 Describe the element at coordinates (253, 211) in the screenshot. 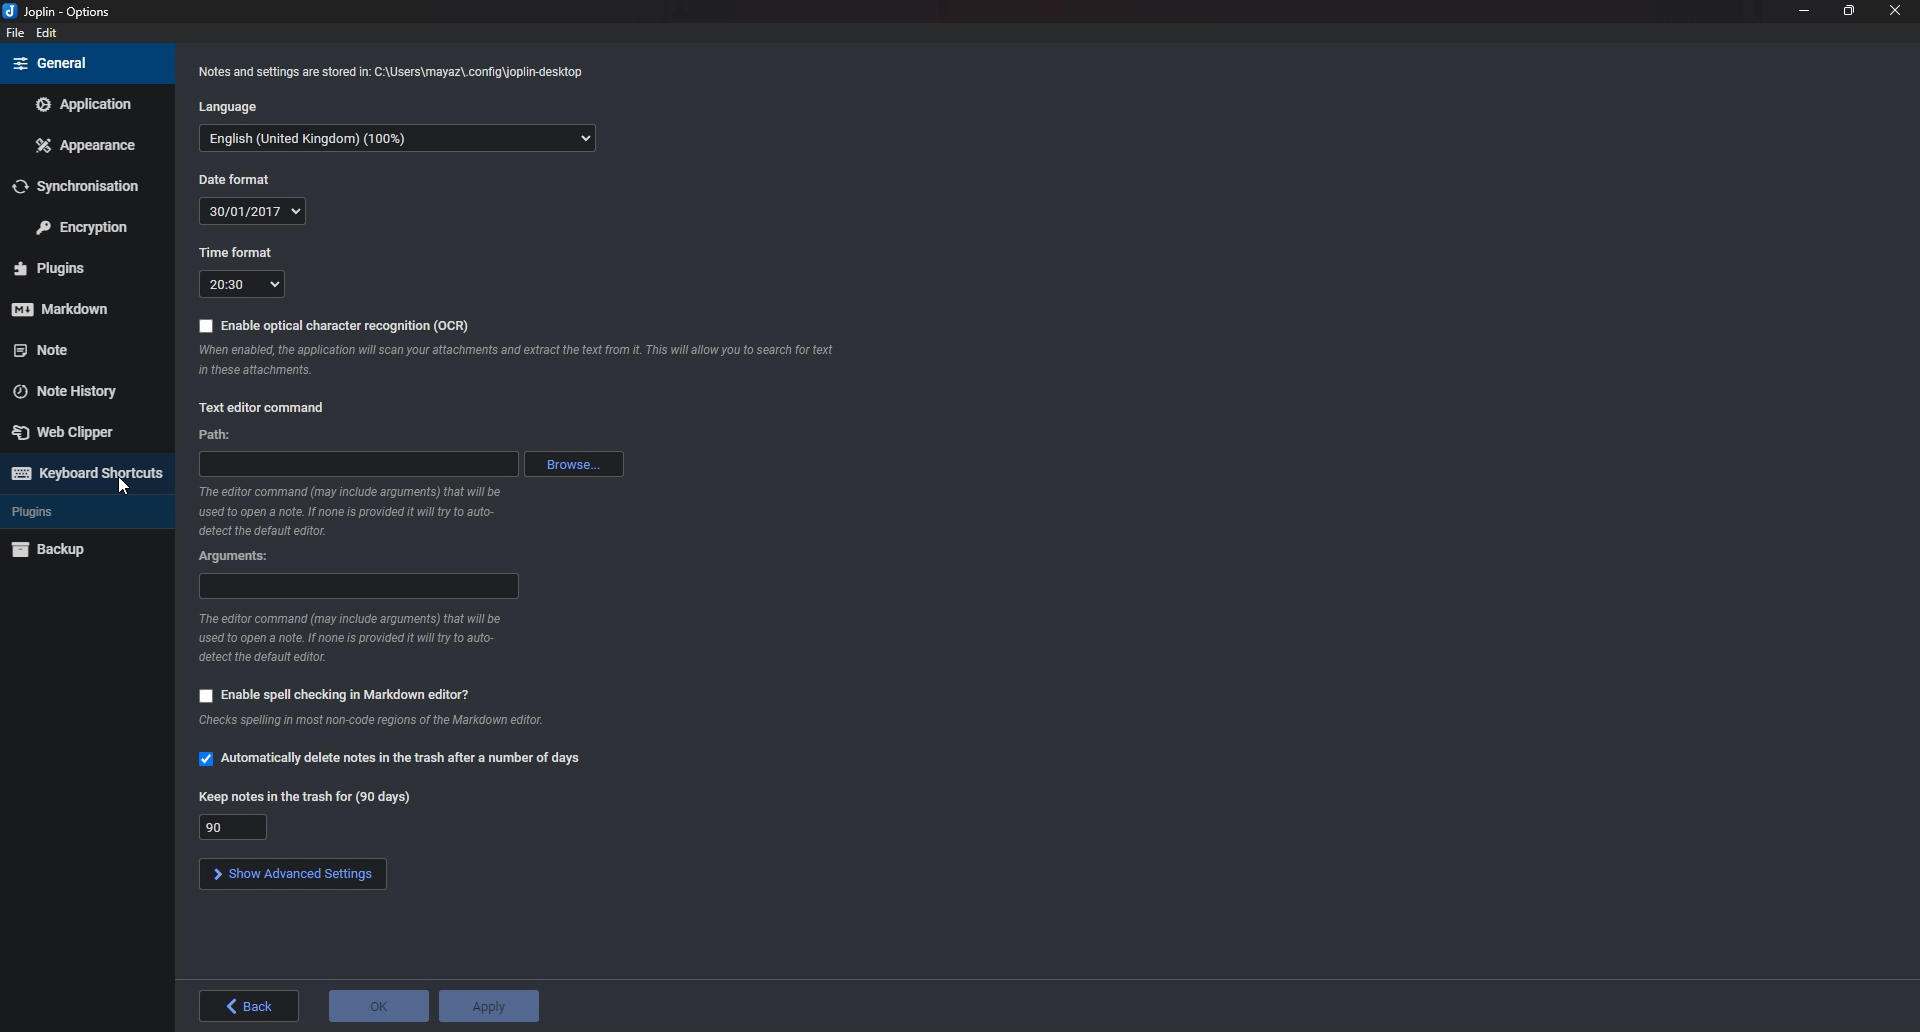

I see `Date format` at that location.